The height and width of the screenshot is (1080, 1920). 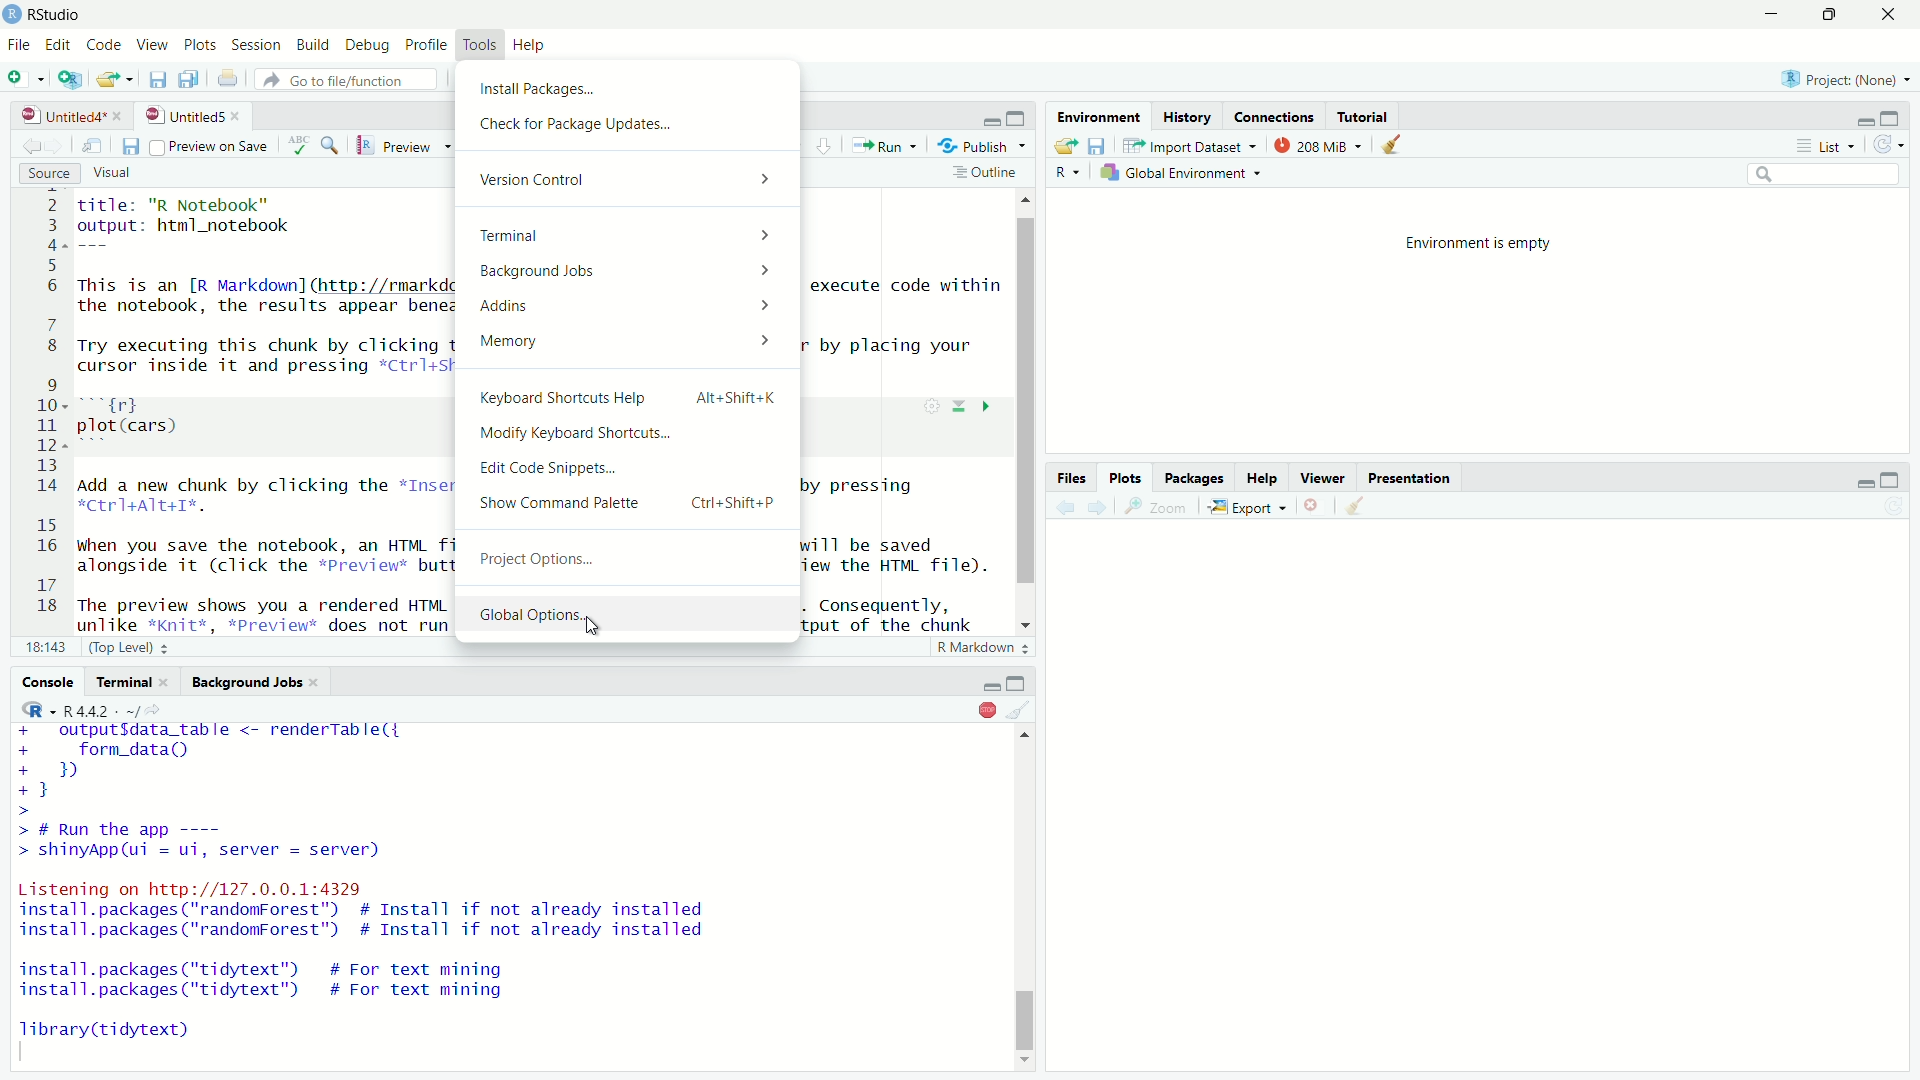 What do you see at coordinates (1366, 116) in the screenshot?
I see `Tutorial` at bounding box center [1366, 116].